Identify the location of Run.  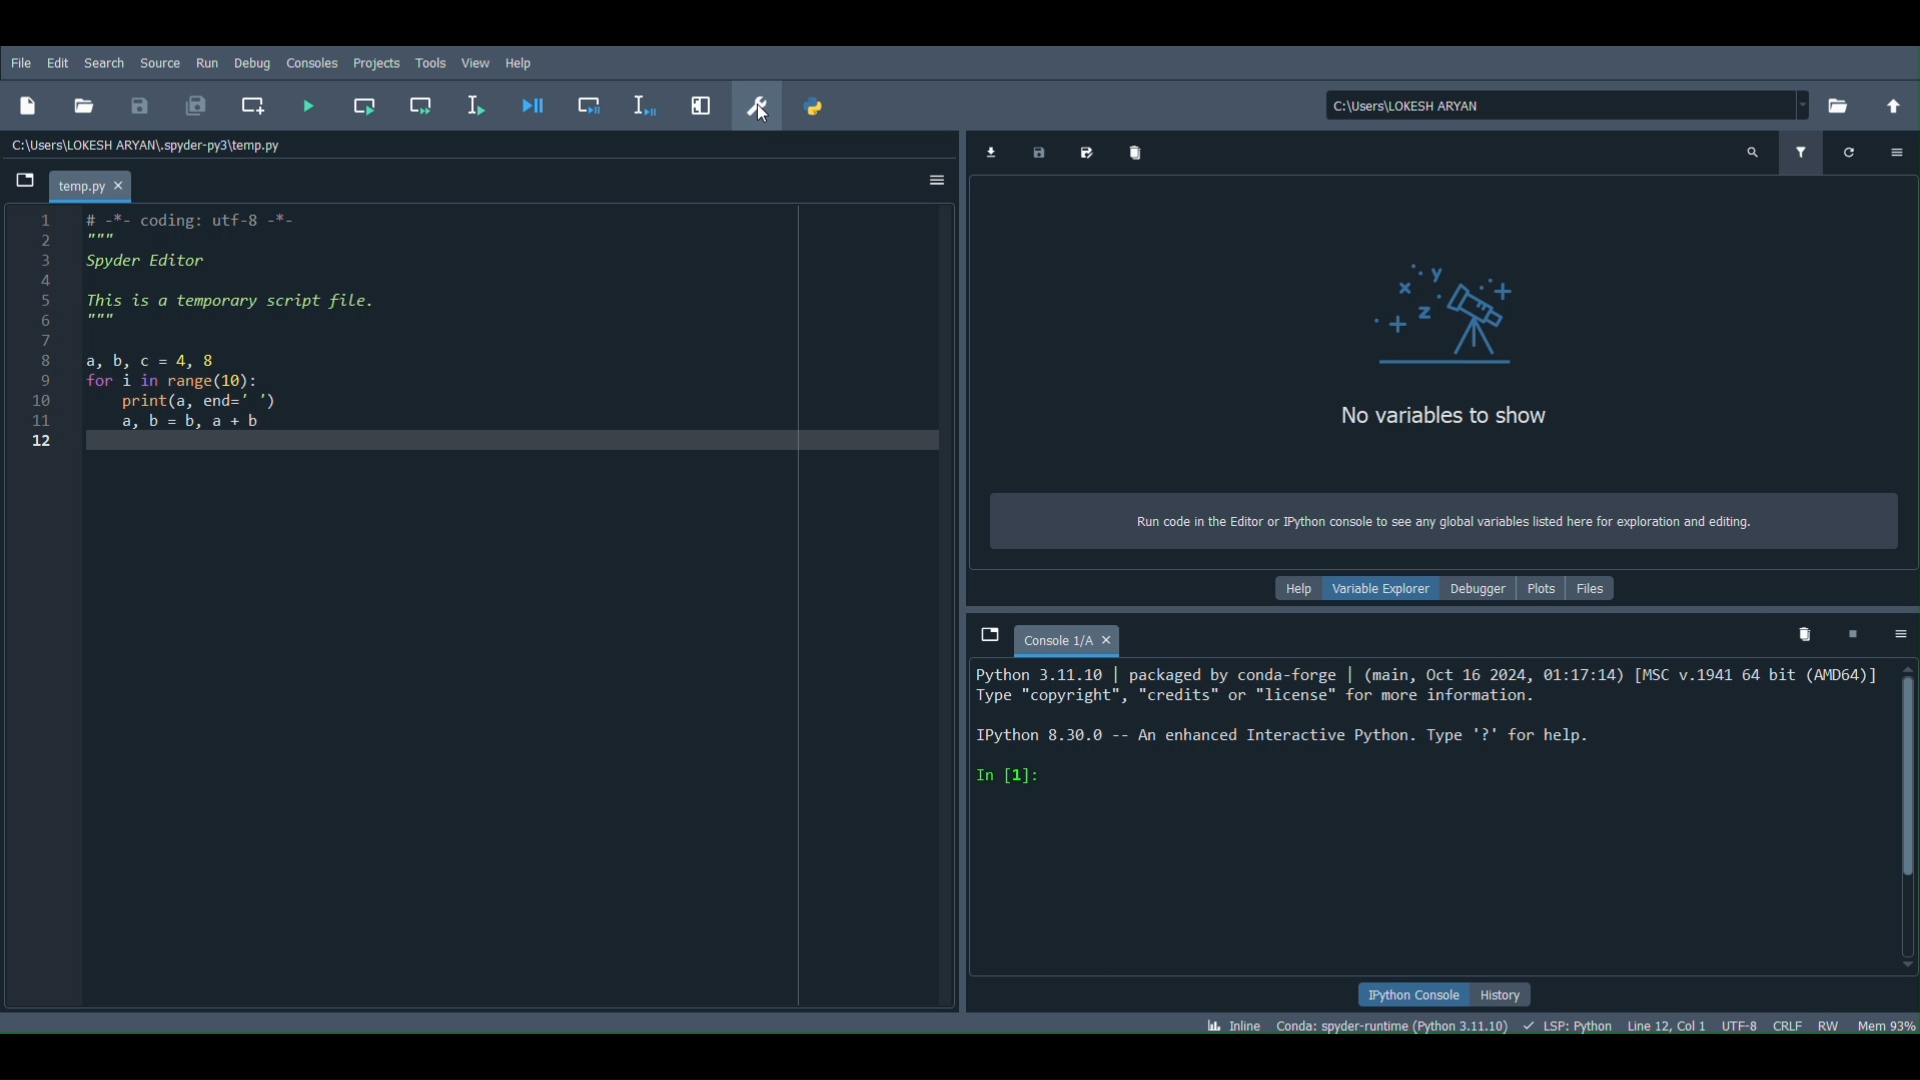
(208, 62).